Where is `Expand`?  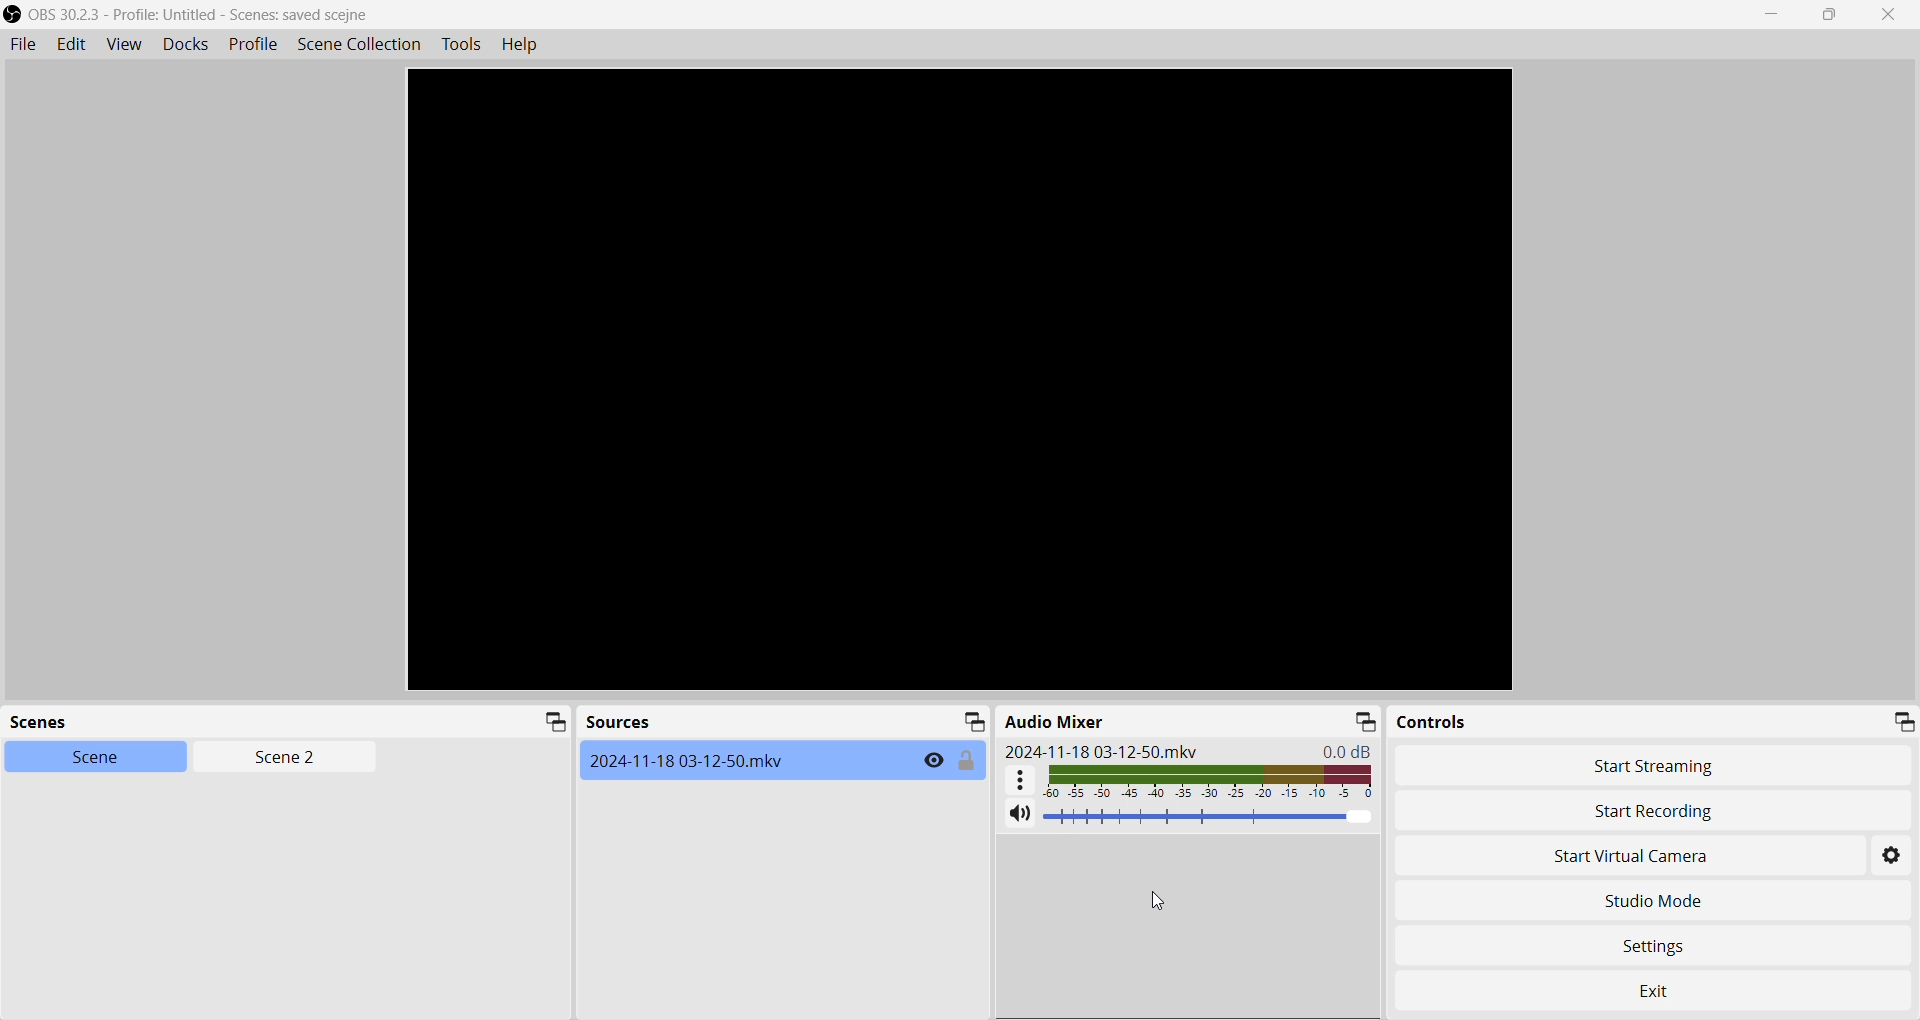 Expand is located at coordinates (1363, 721).